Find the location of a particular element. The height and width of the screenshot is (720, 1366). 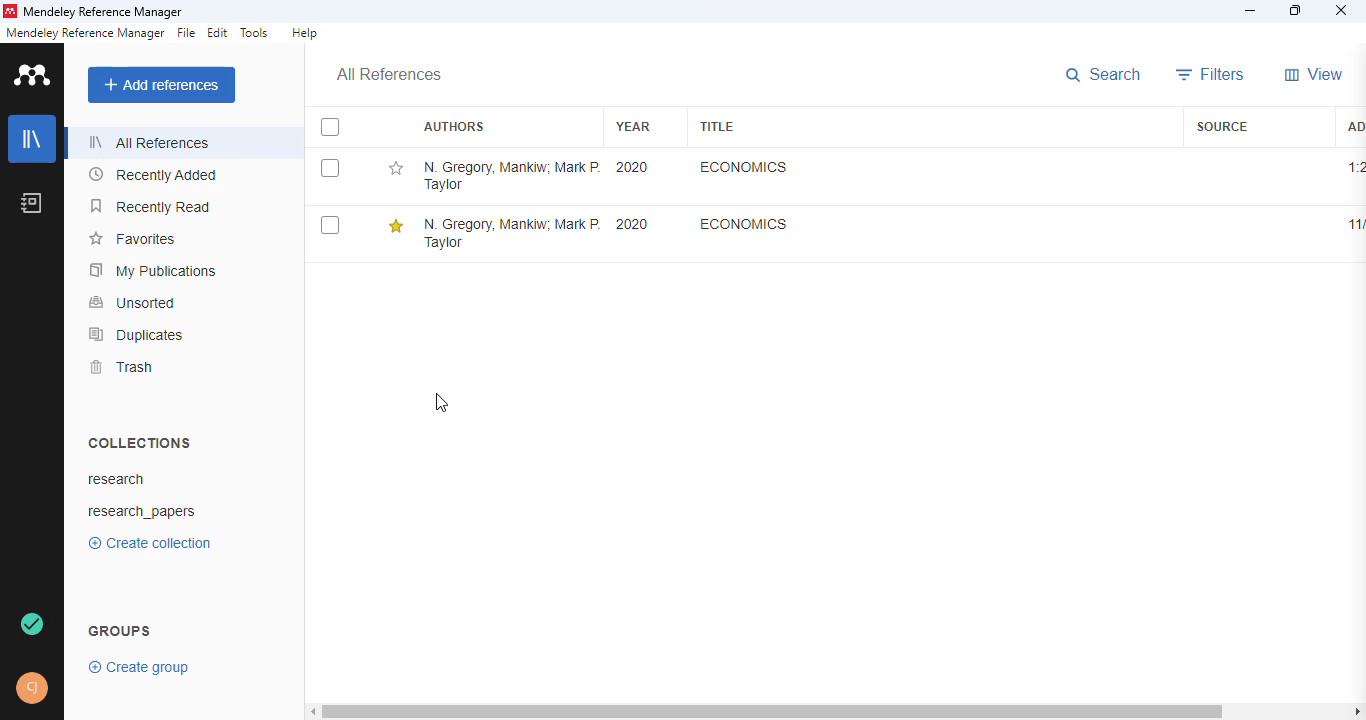

recently added is located at coordinates (153, 175).